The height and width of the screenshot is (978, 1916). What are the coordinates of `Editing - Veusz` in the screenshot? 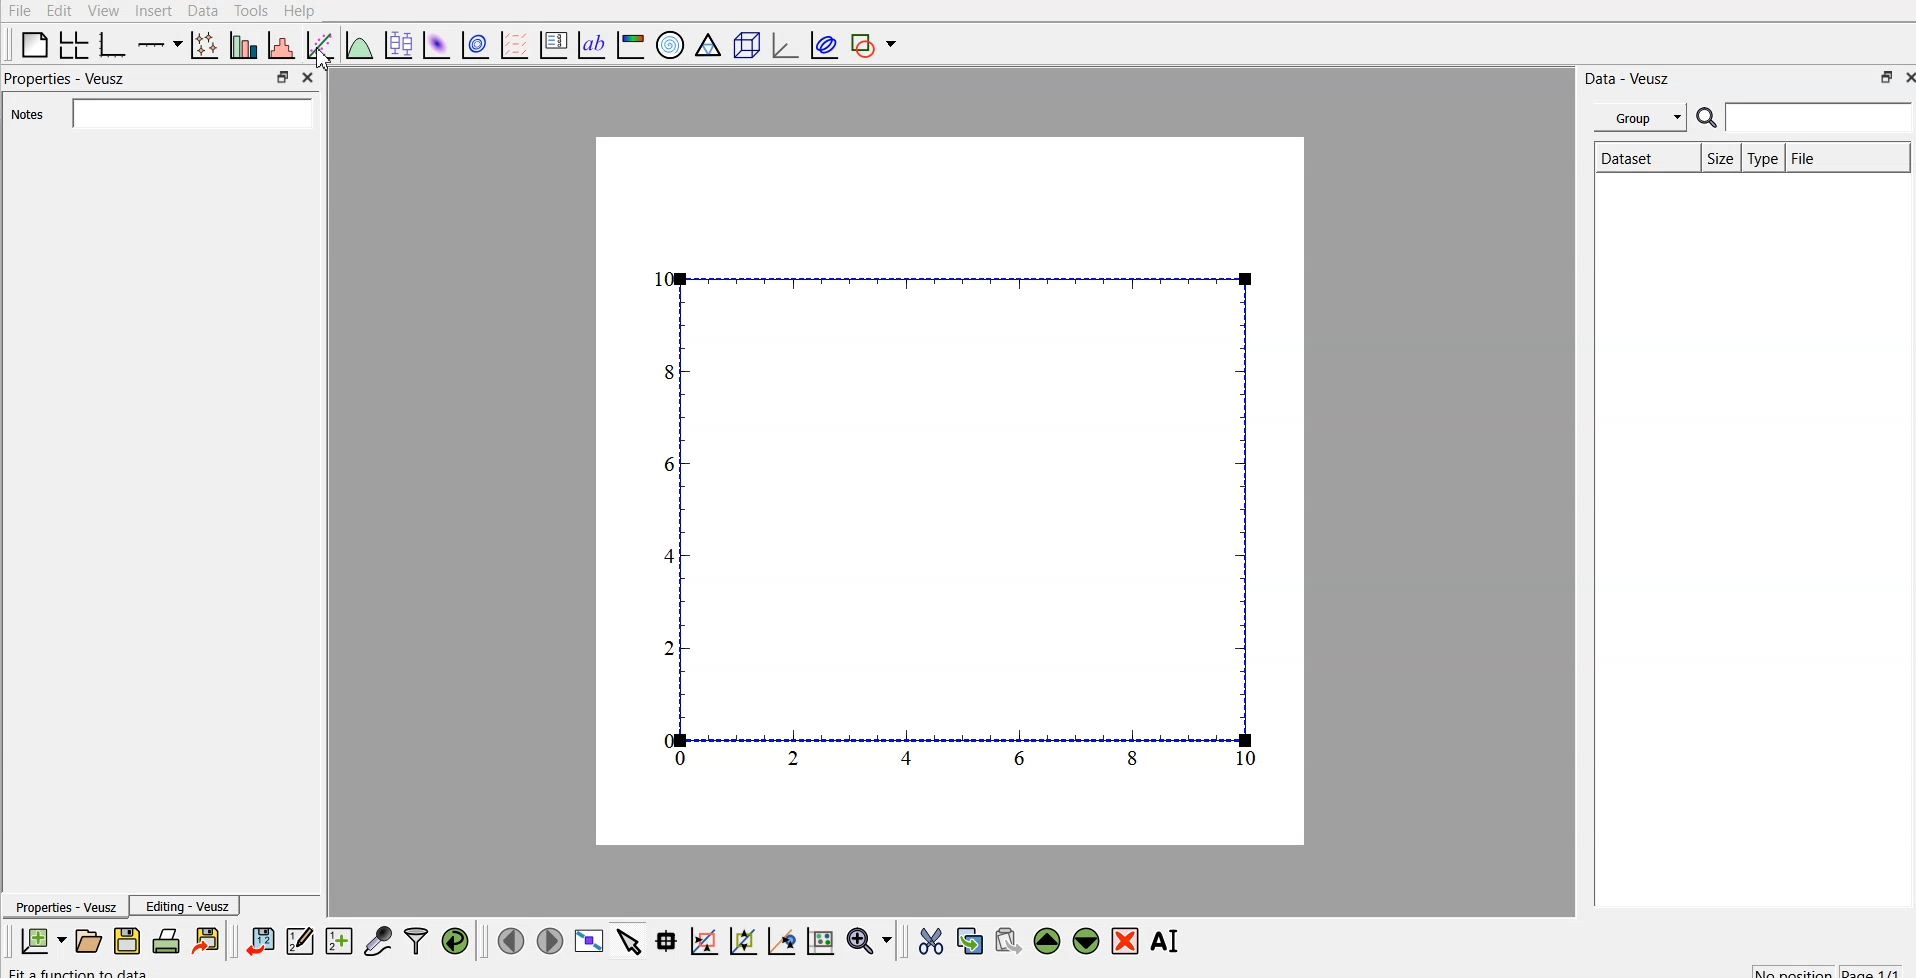 It's located at (193, 905).